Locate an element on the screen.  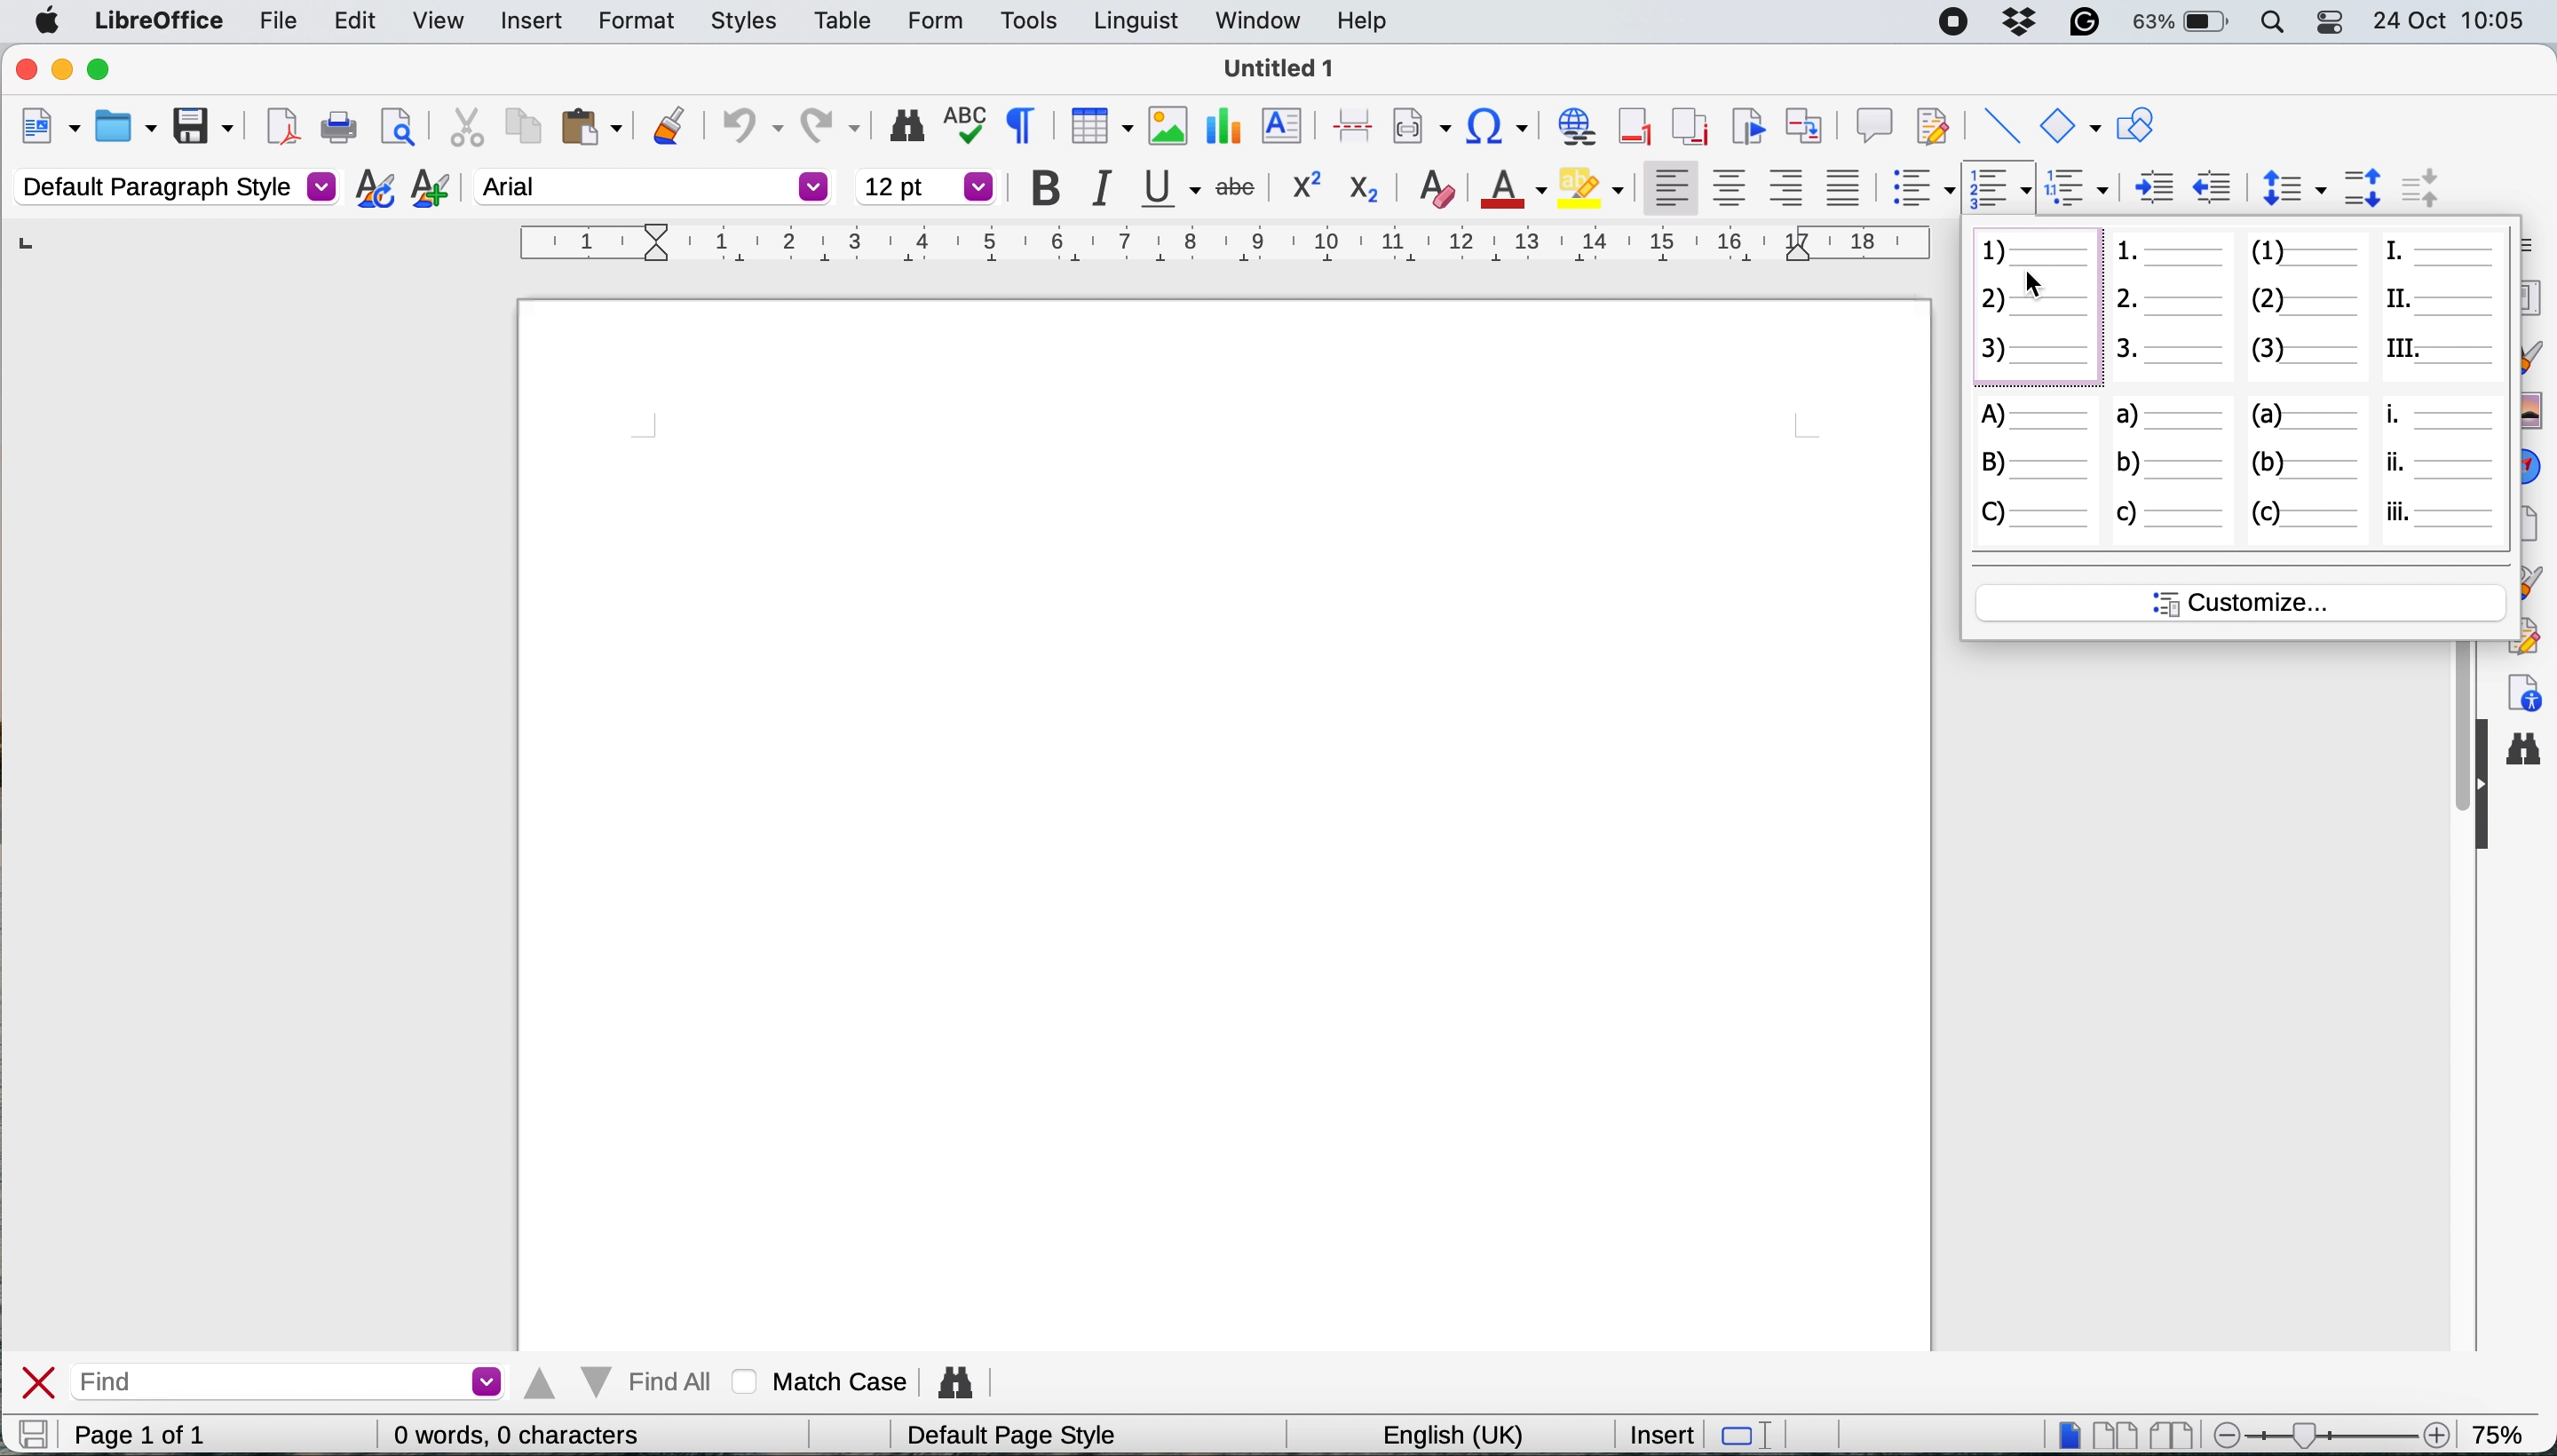
font size is located at coordinates (927, 186).